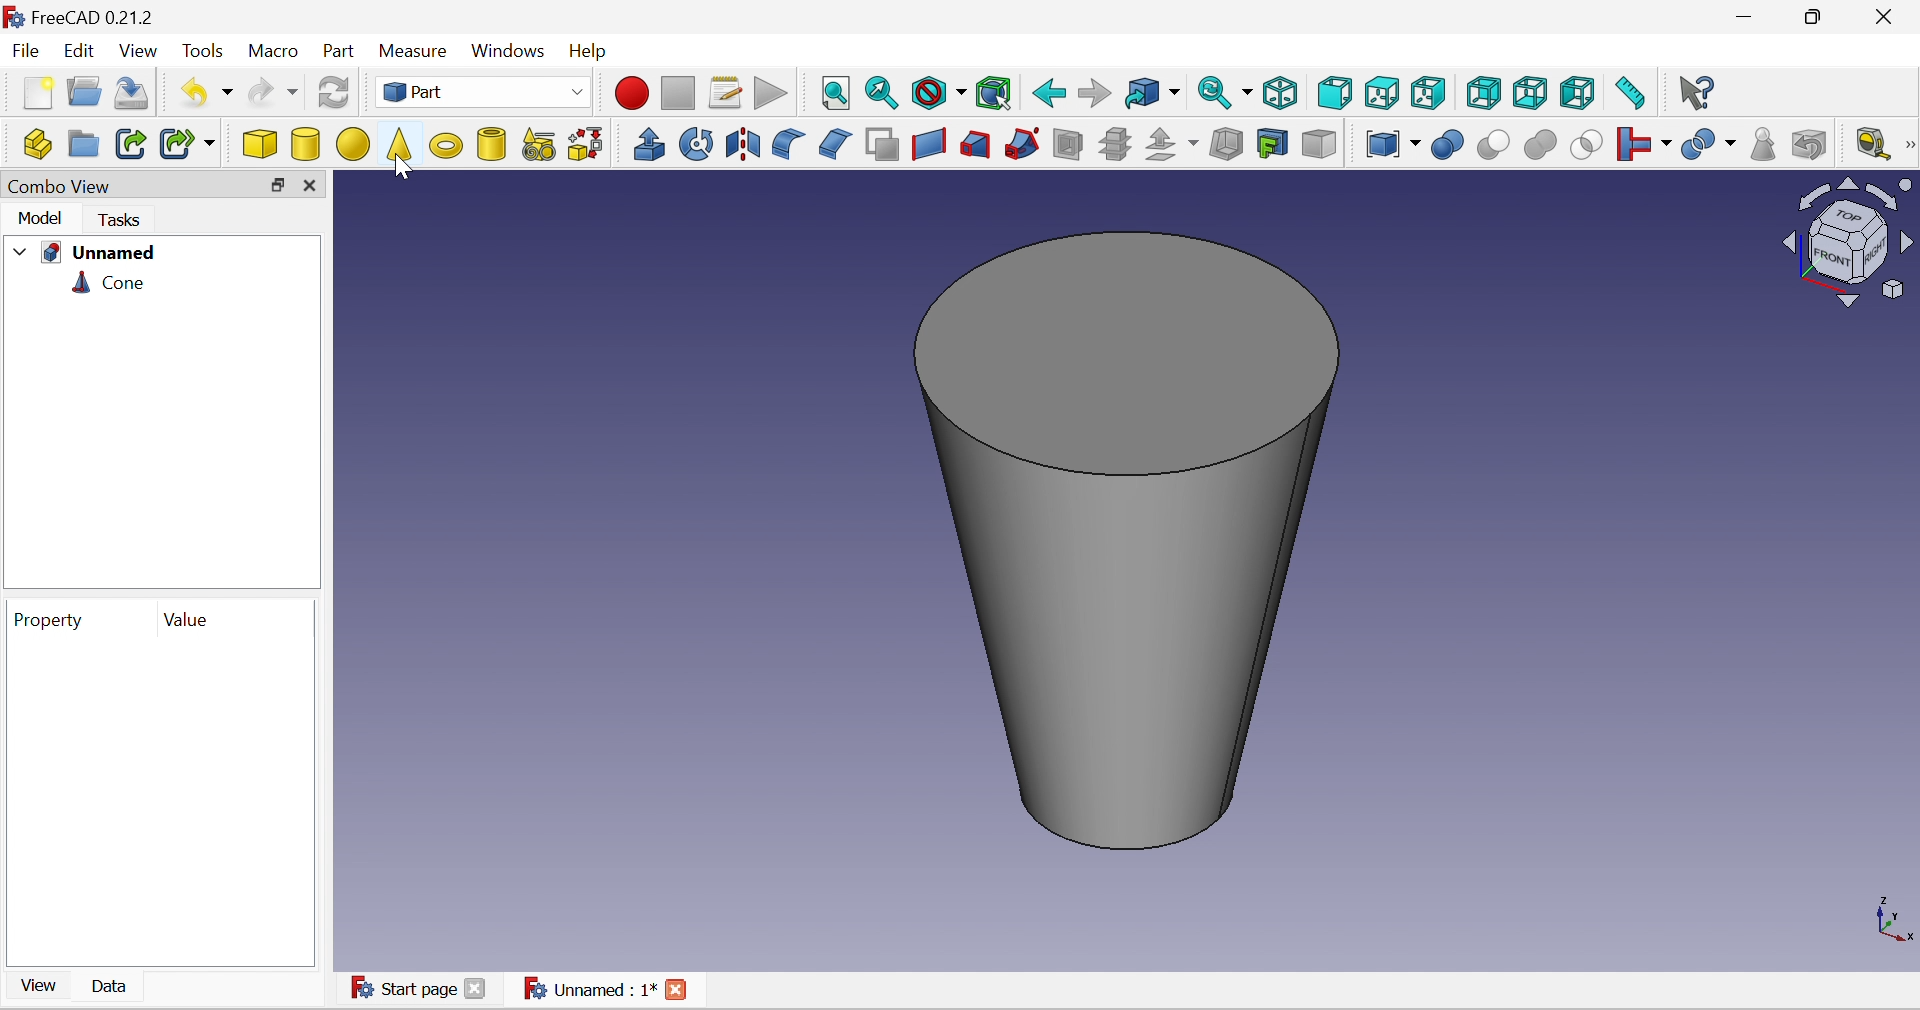 The height and width of the screenshot is (1010, 1920). What do you see at coordinates (88, 19) in the screenshot?
I see `FreeCAD 0.21.2` at bounding box center [88, 19].